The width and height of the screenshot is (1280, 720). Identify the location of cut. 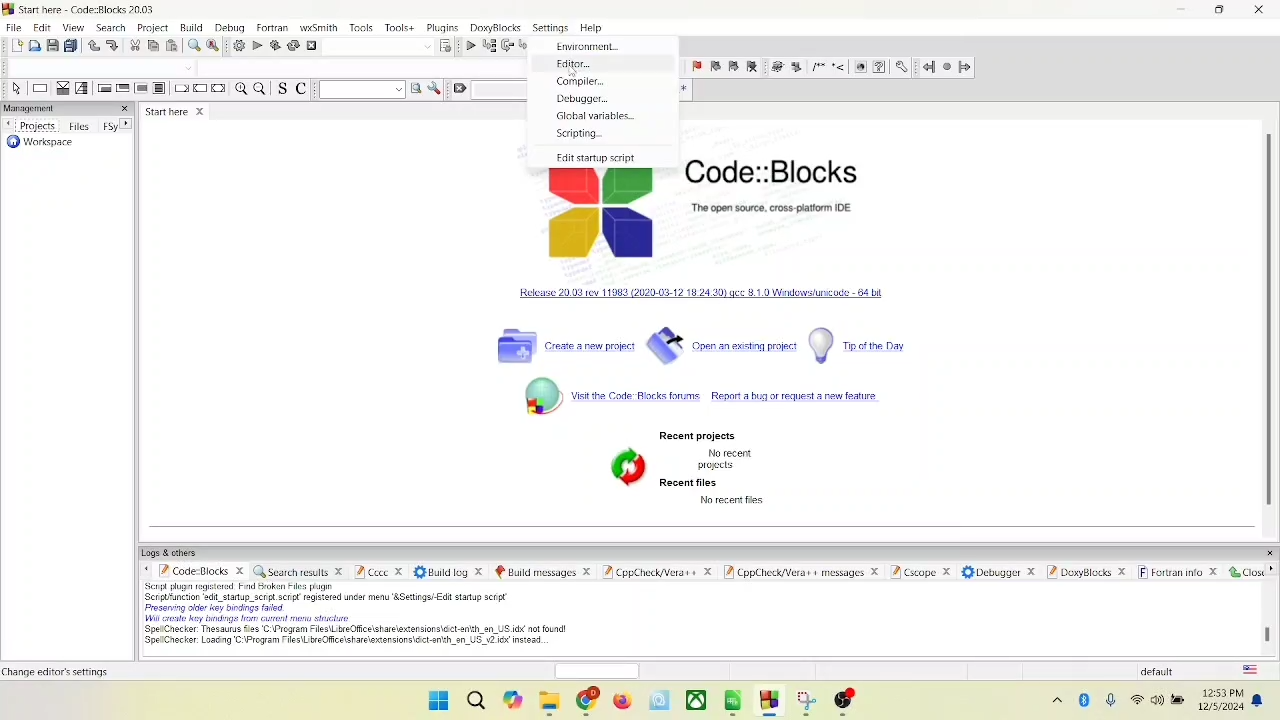
(136, 46).